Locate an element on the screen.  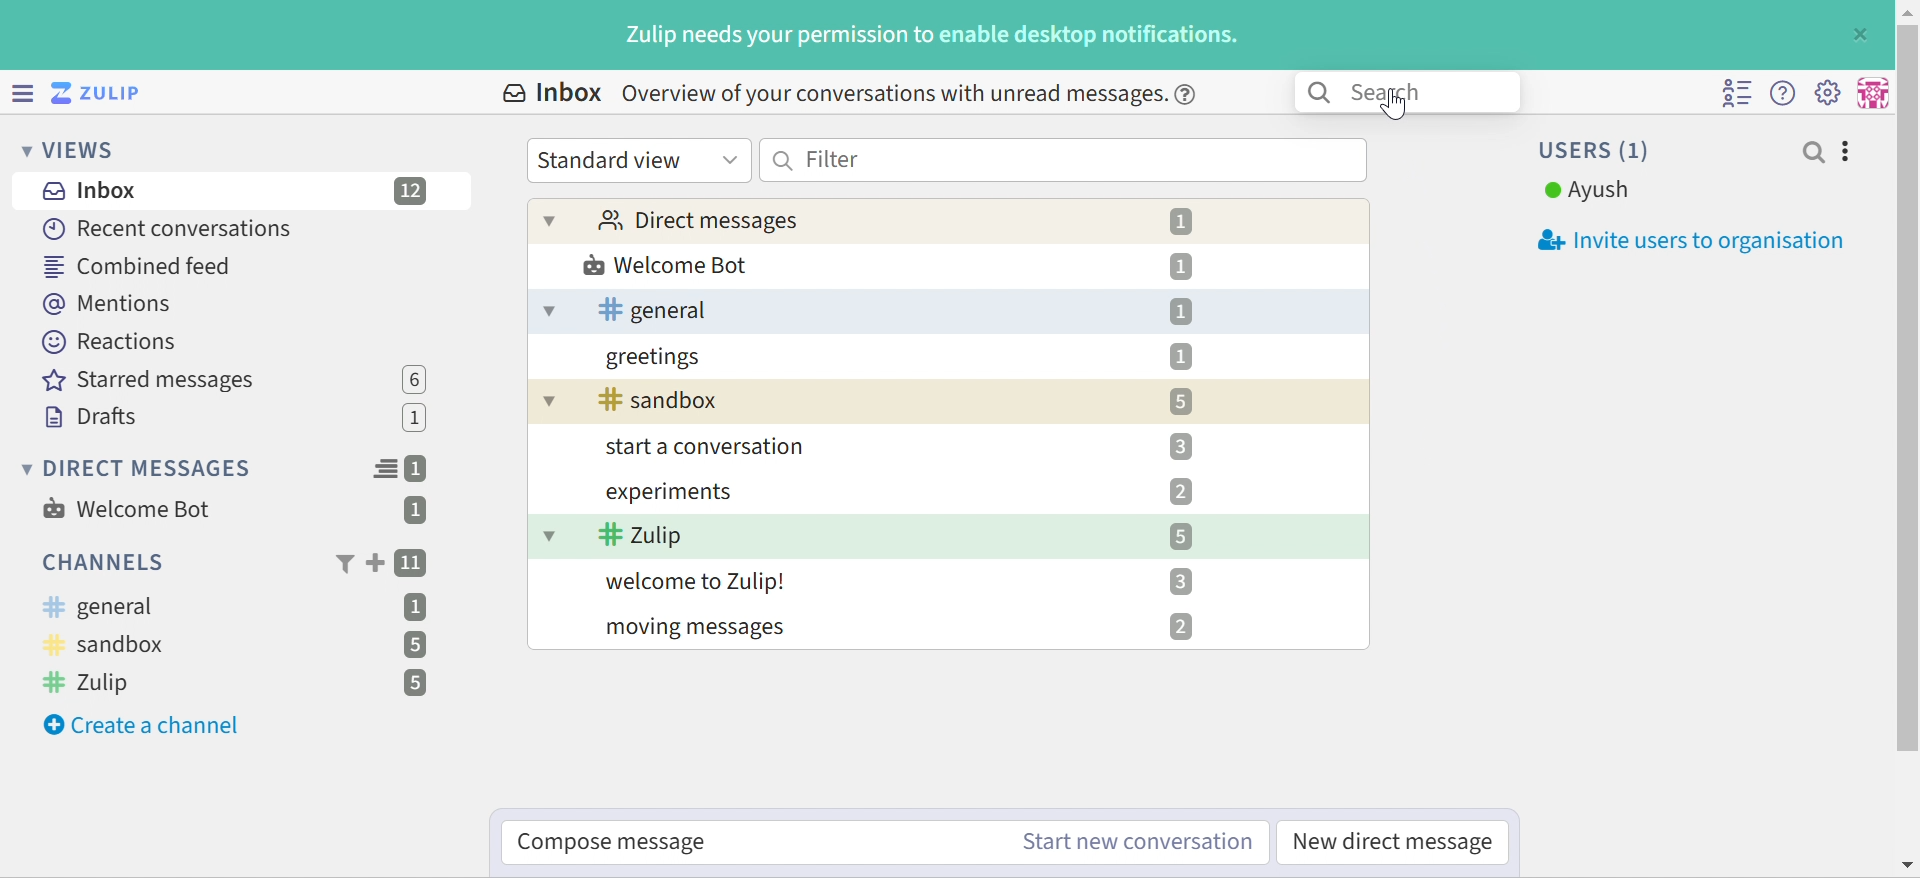
experiments is located at coordinates (672, 491).